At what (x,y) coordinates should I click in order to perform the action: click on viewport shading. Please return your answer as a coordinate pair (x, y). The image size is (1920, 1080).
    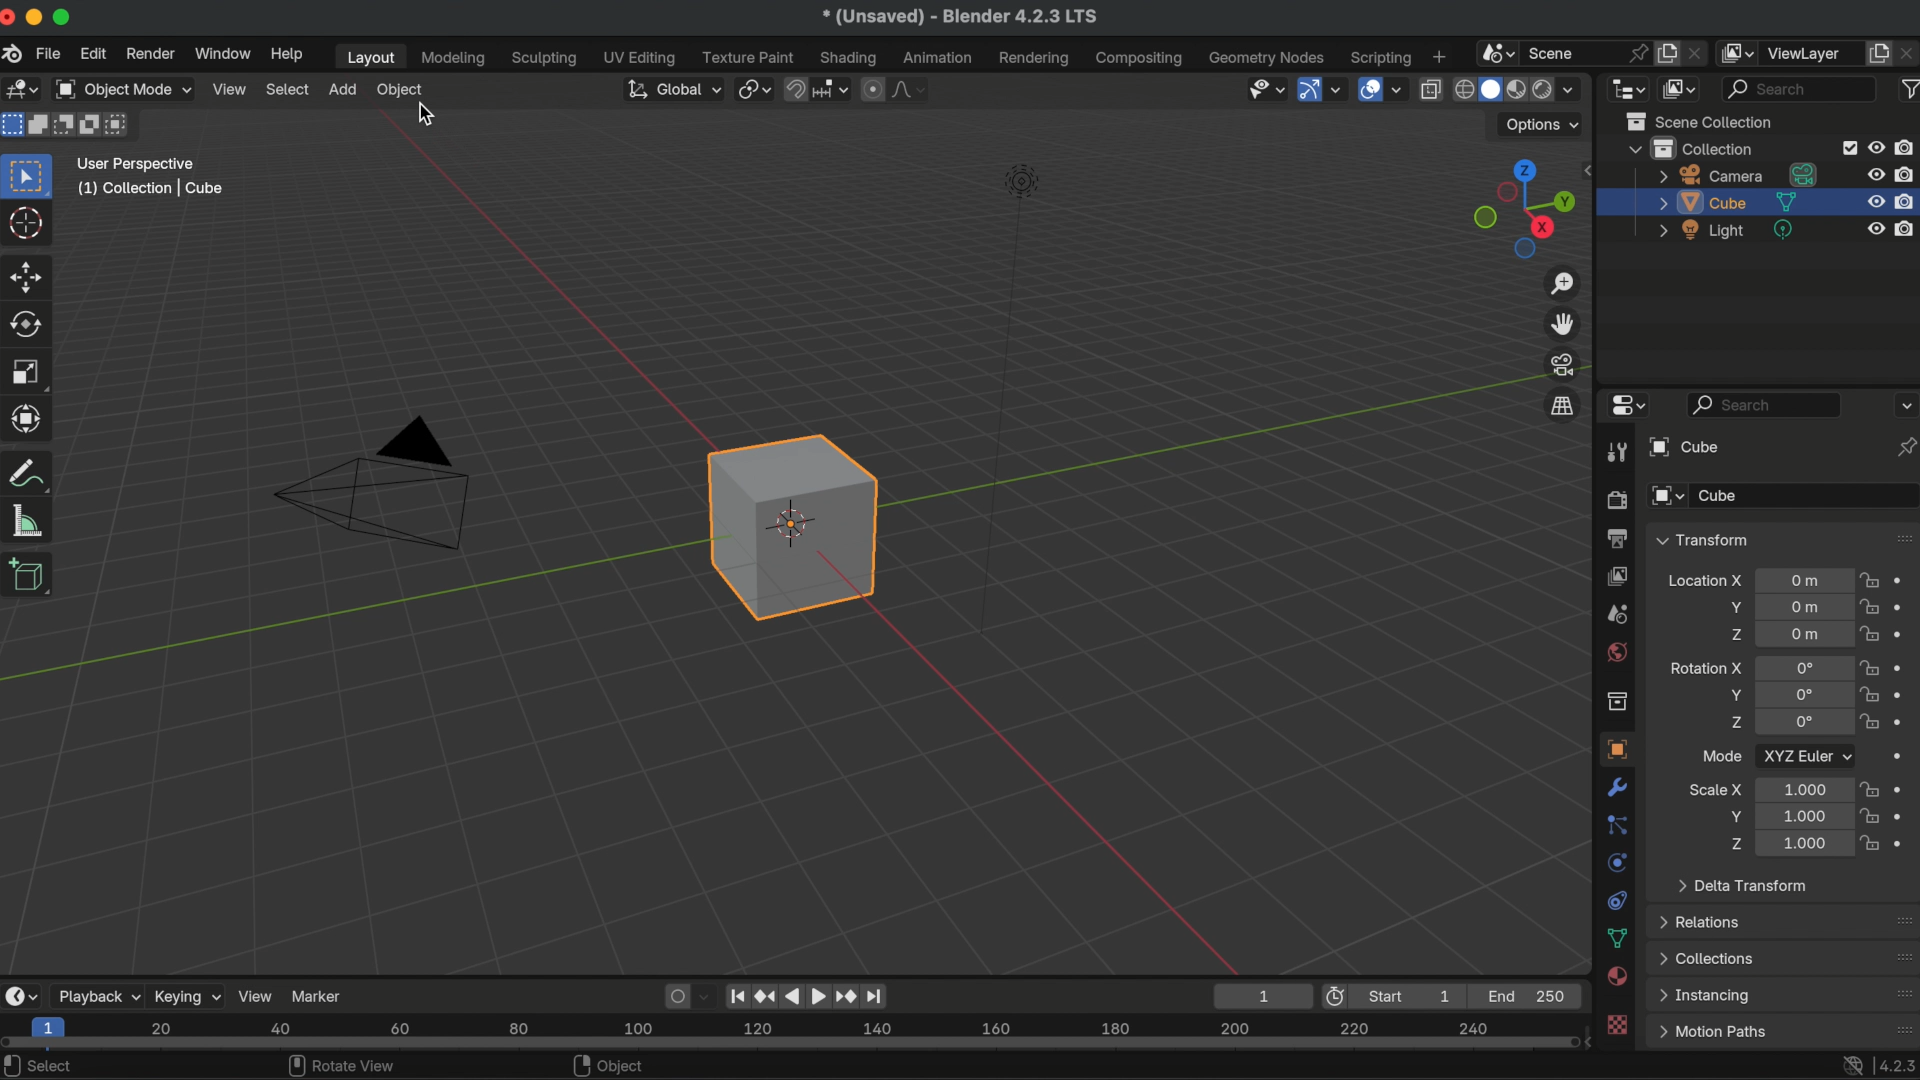
    Looking at the image, I should click on (1541, 91).